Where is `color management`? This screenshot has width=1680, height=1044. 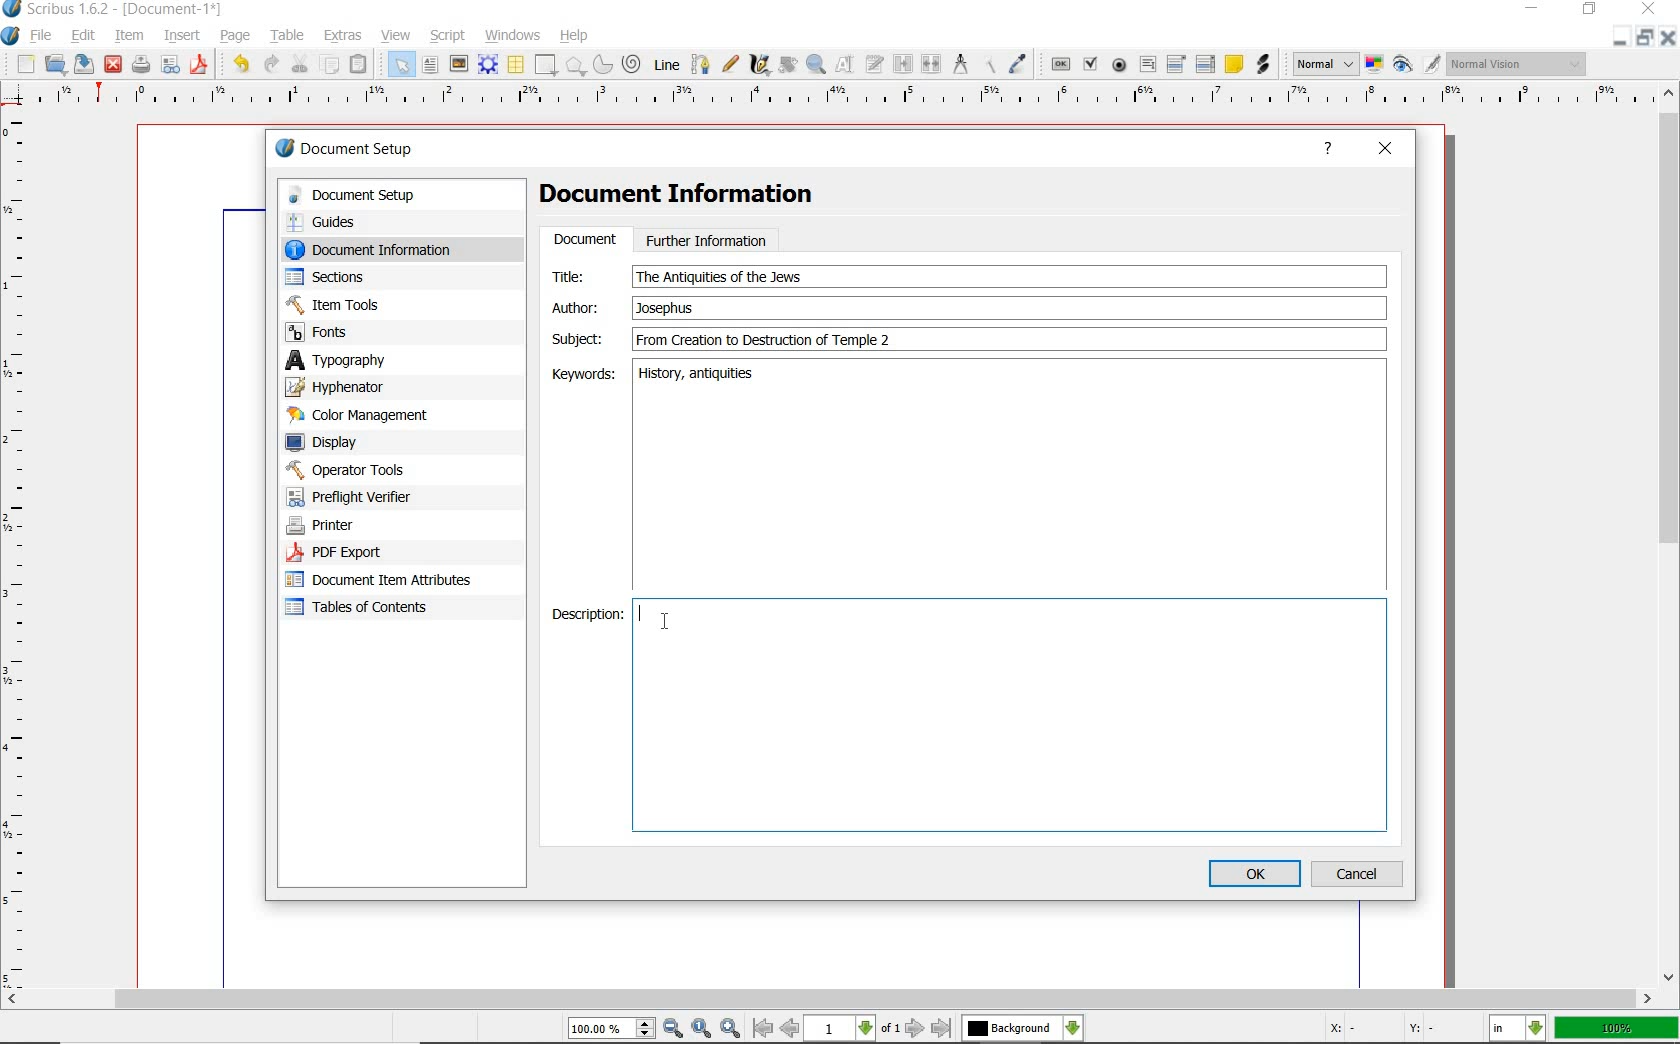
color management is located at coordinates (362, 415).